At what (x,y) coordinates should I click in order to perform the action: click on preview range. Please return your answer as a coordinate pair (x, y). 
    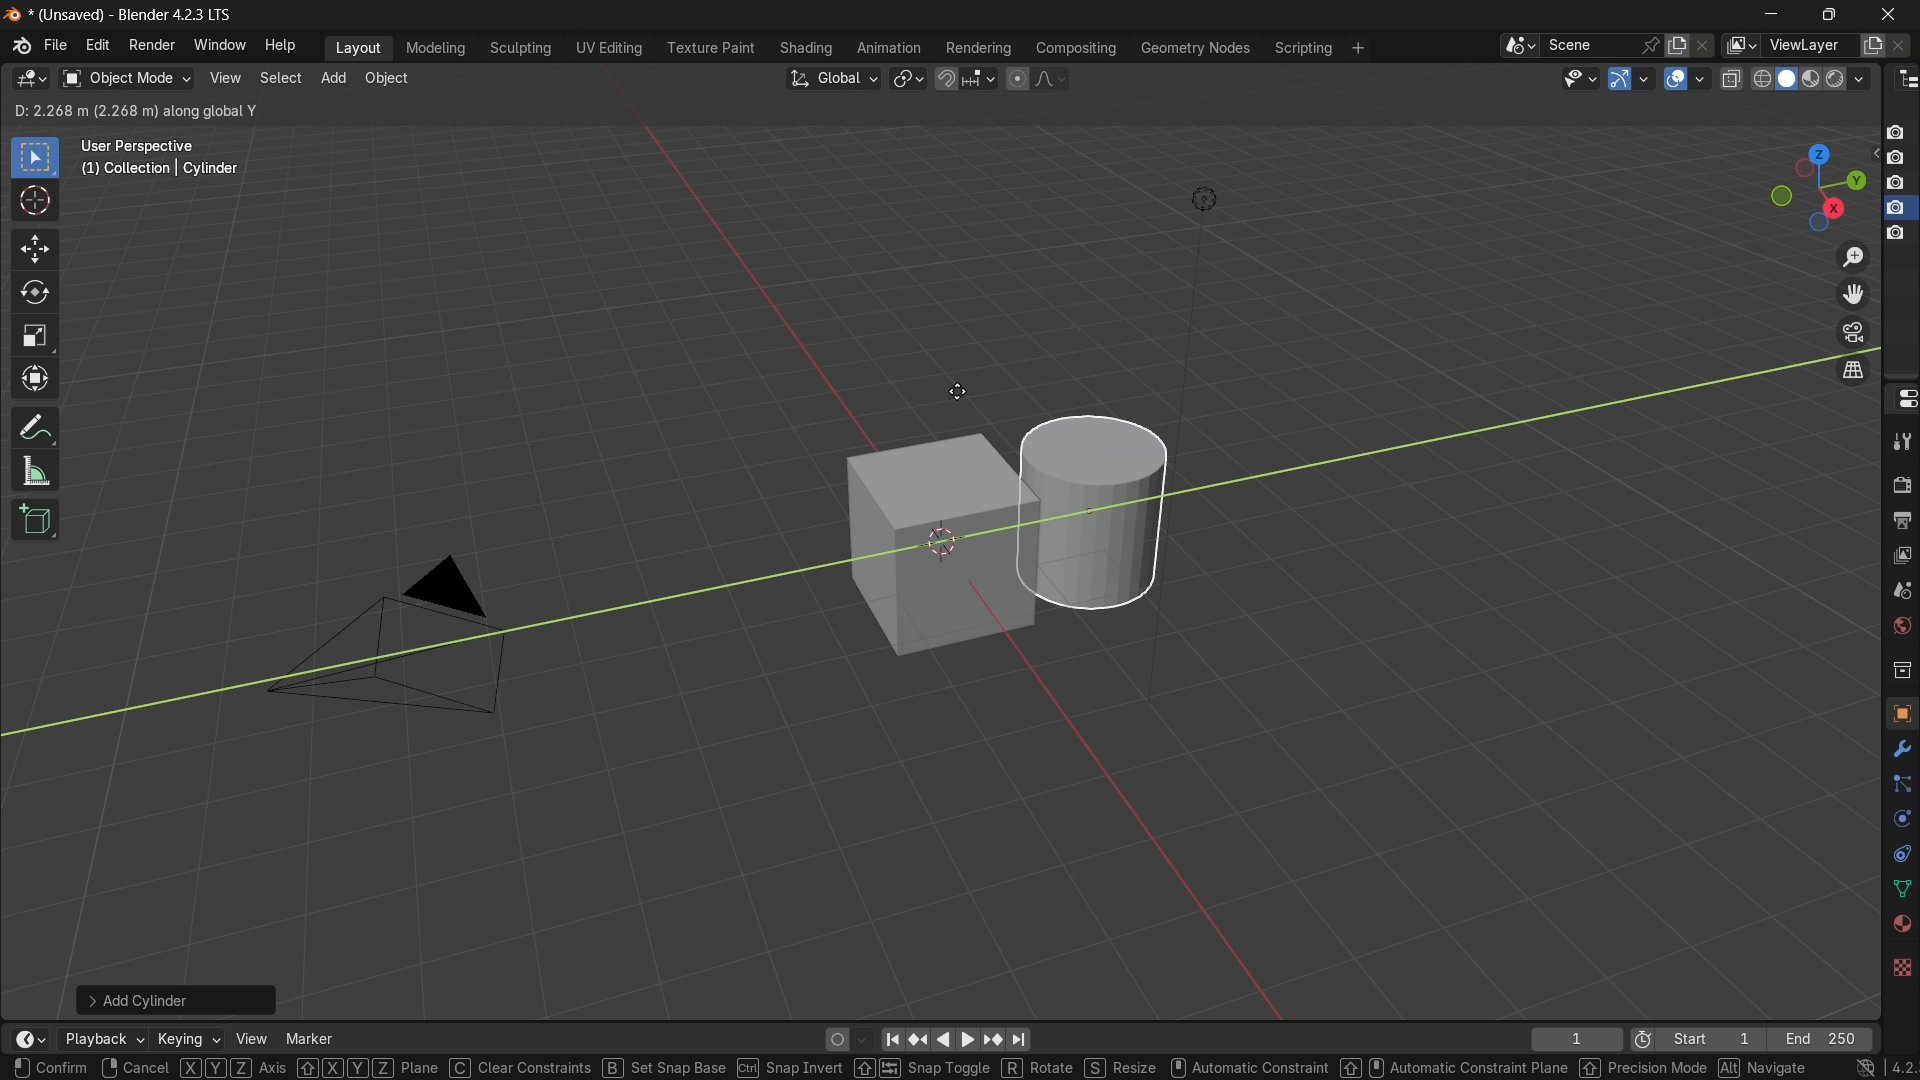
    Looking at the image, I should click on (1643, 1038).